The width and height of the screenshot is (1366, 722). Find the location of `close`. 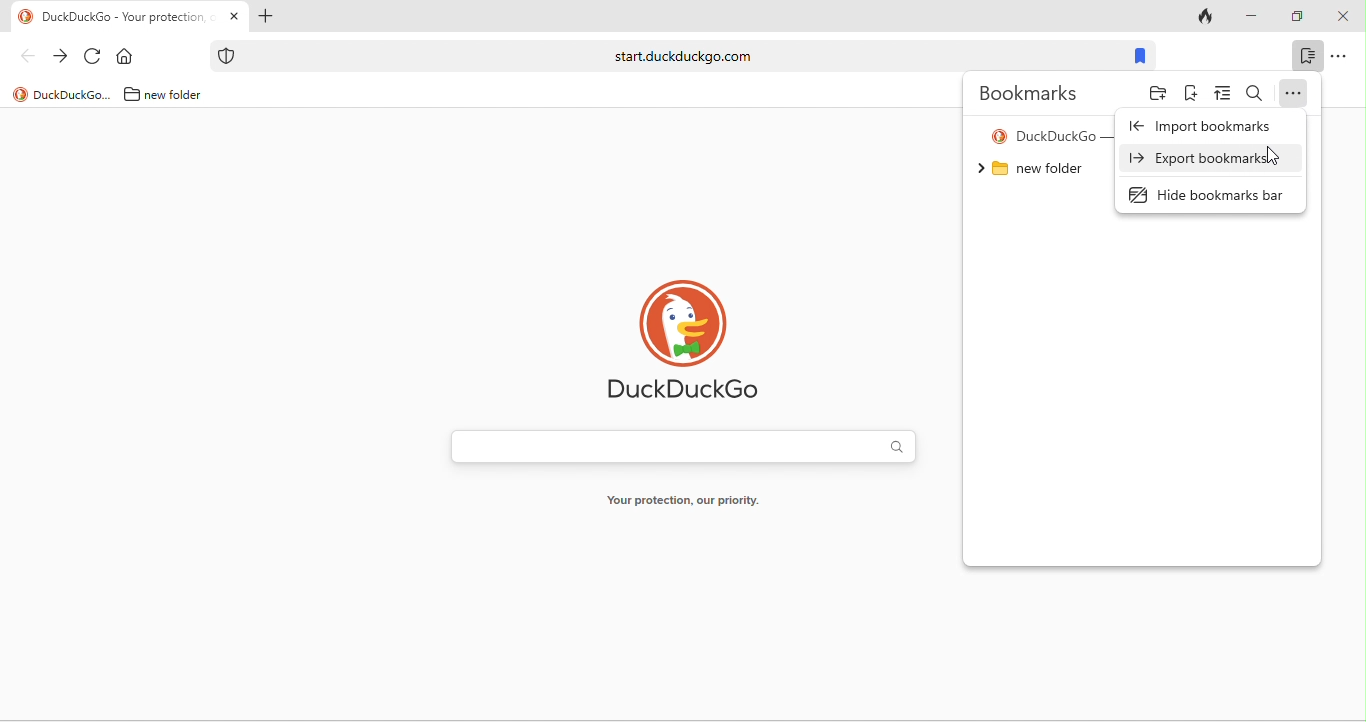

close is located at coordinates (1343, 17).